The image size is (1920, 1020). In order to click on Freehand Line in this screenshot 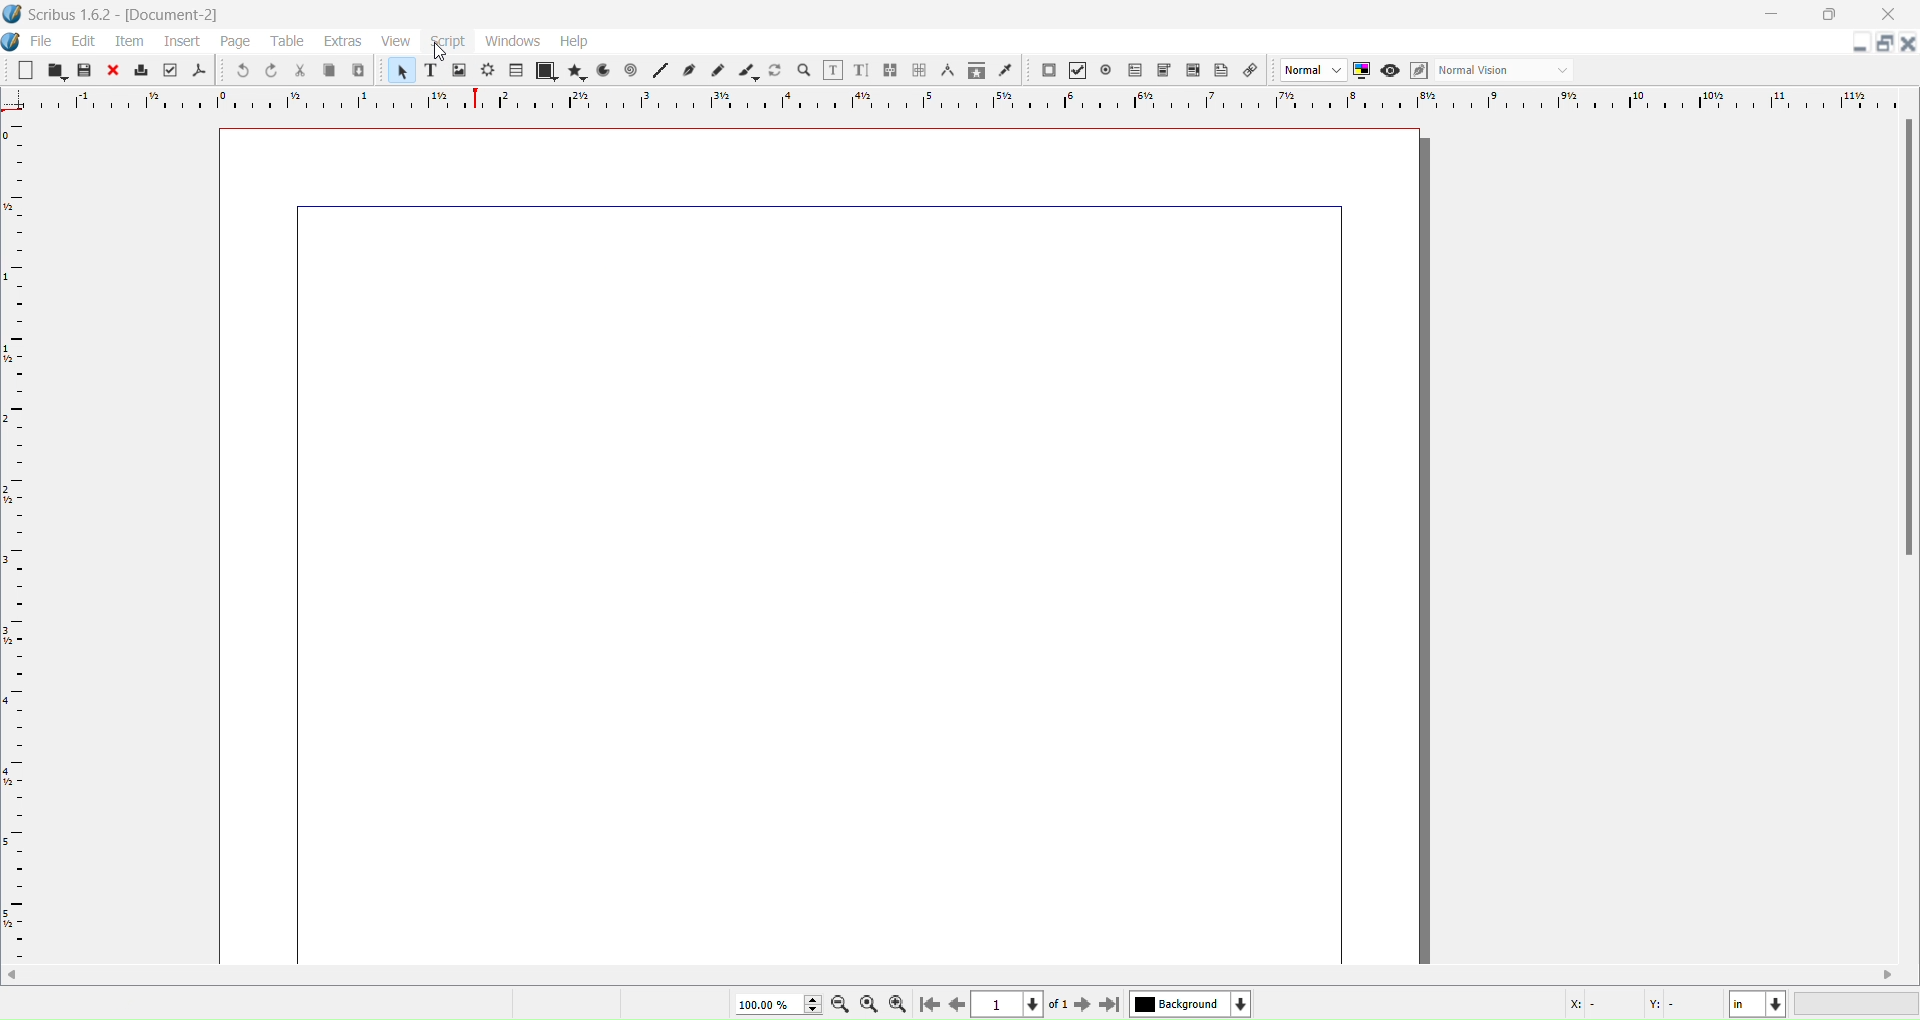, I will do `click(716, 71)`.